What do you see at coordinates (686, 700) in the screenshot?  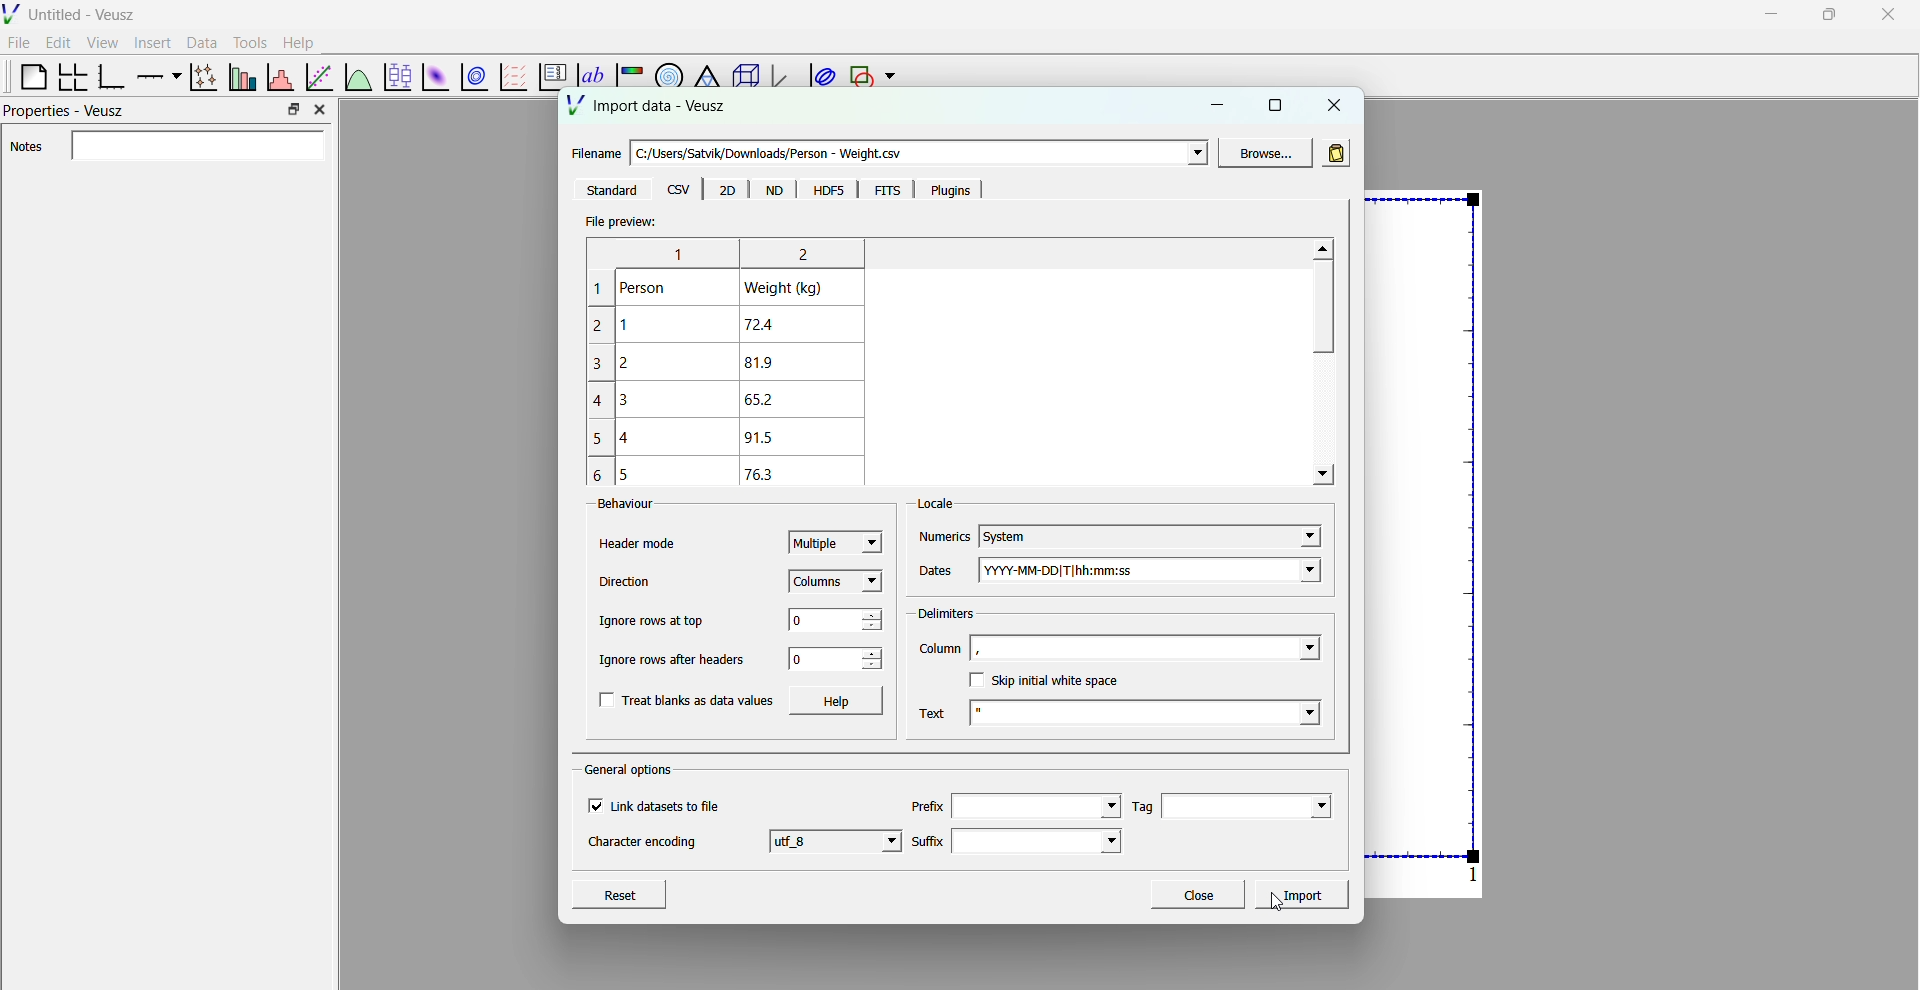 I see `Treat blanks as data values` at bounding box center [686, 700].